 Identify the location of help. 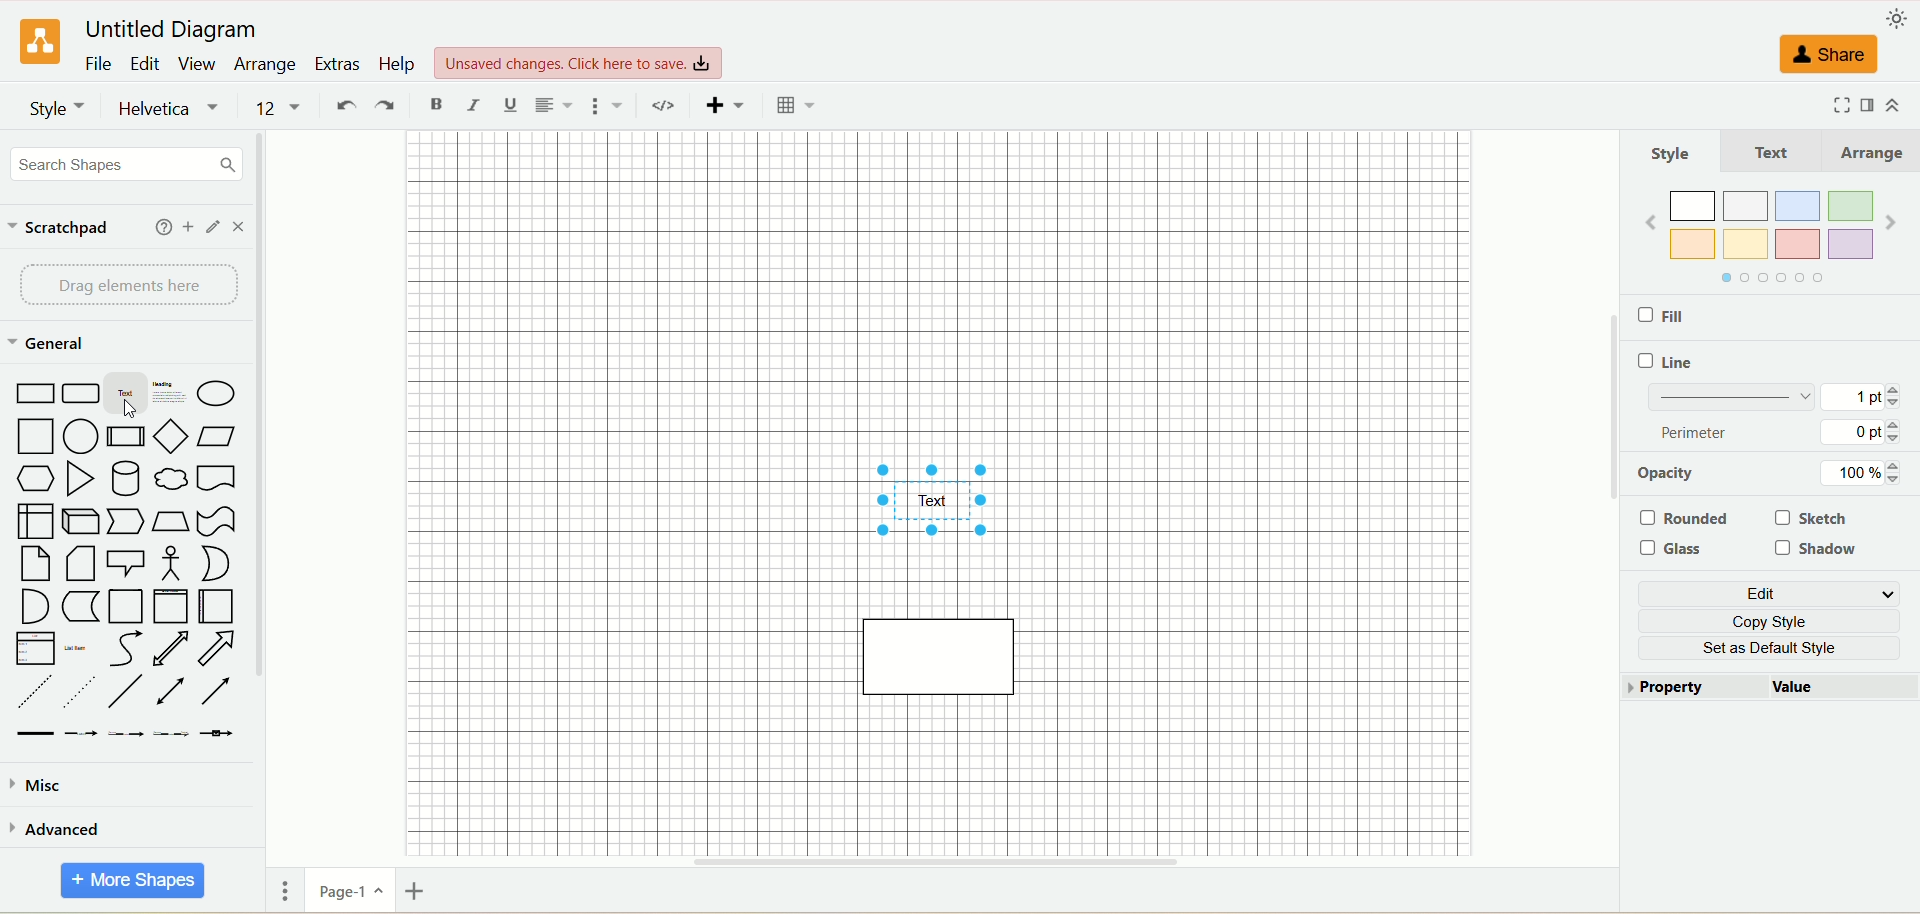
(157, 228).